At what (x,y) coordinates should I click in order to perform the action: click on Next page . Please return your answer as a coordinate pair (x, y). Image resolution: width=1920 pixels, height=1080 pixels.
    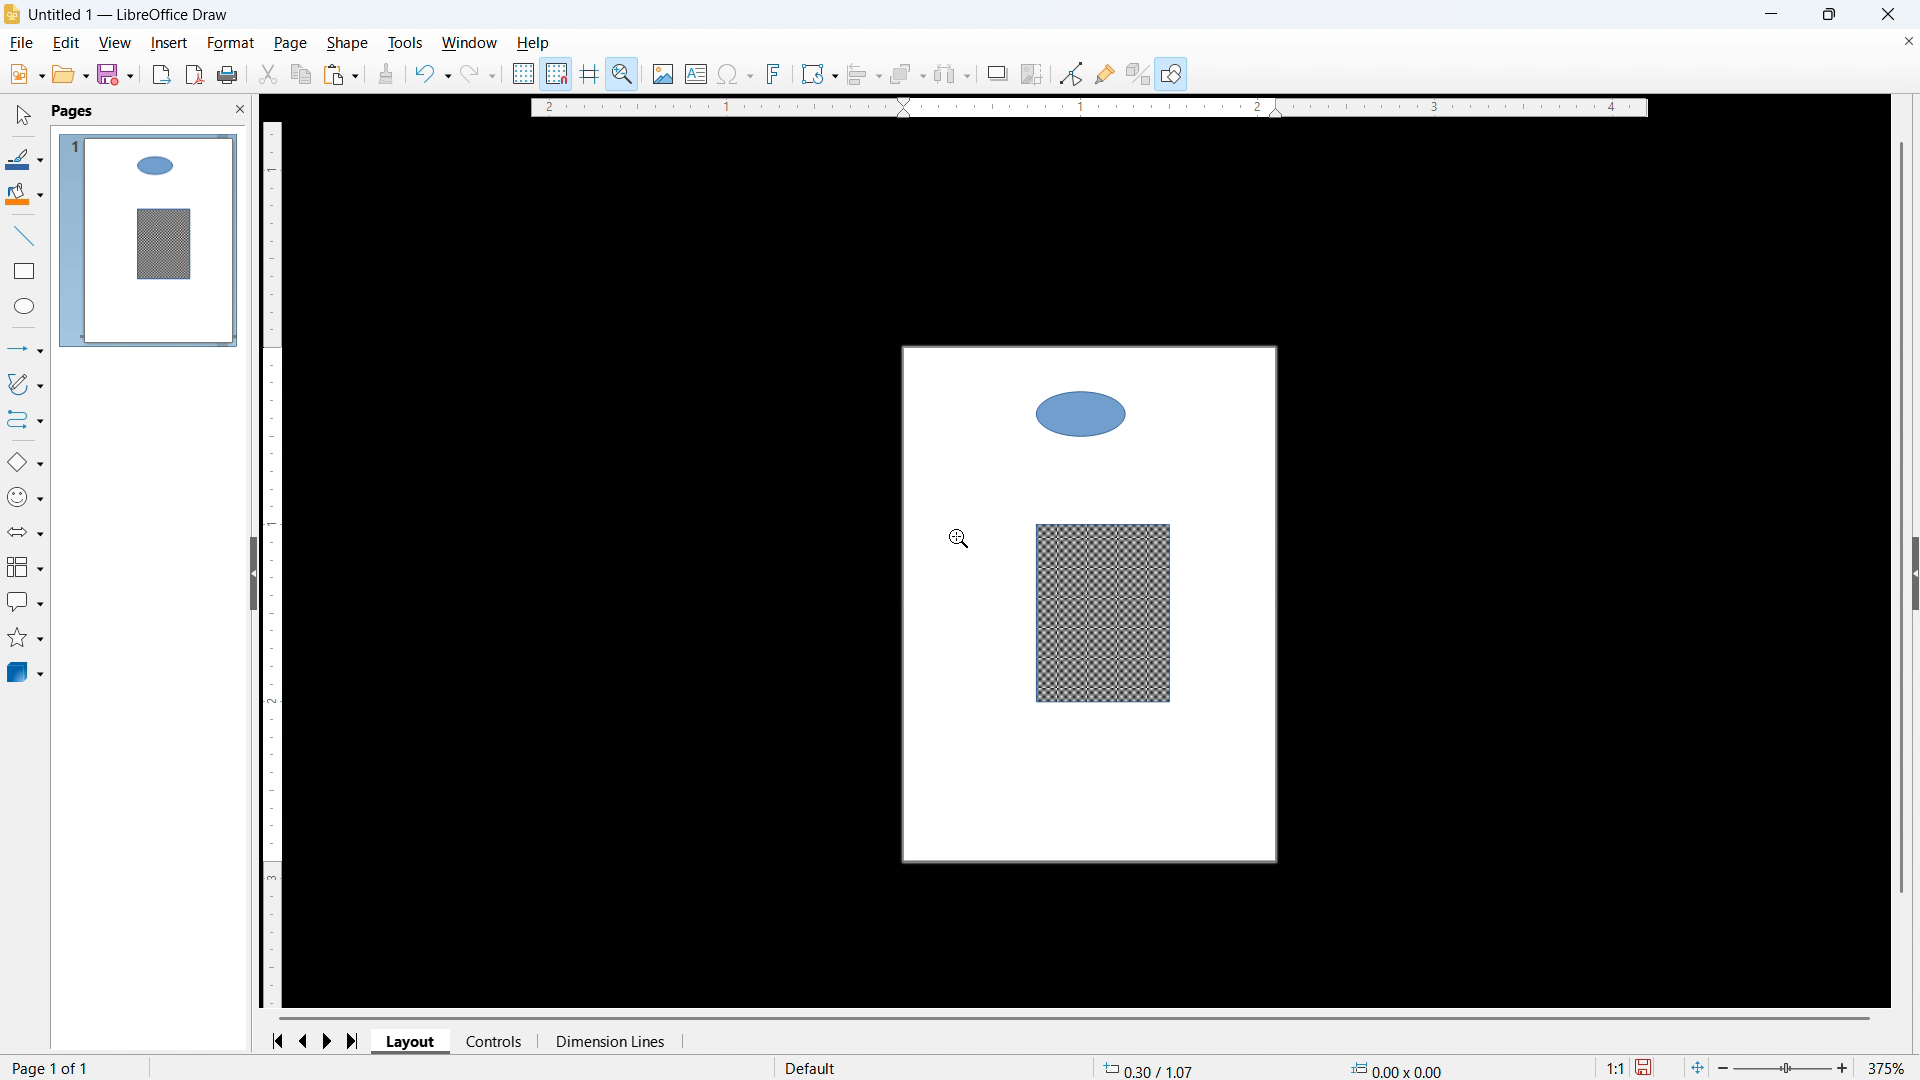
    Looking at the image, I should click on (331, 1040).